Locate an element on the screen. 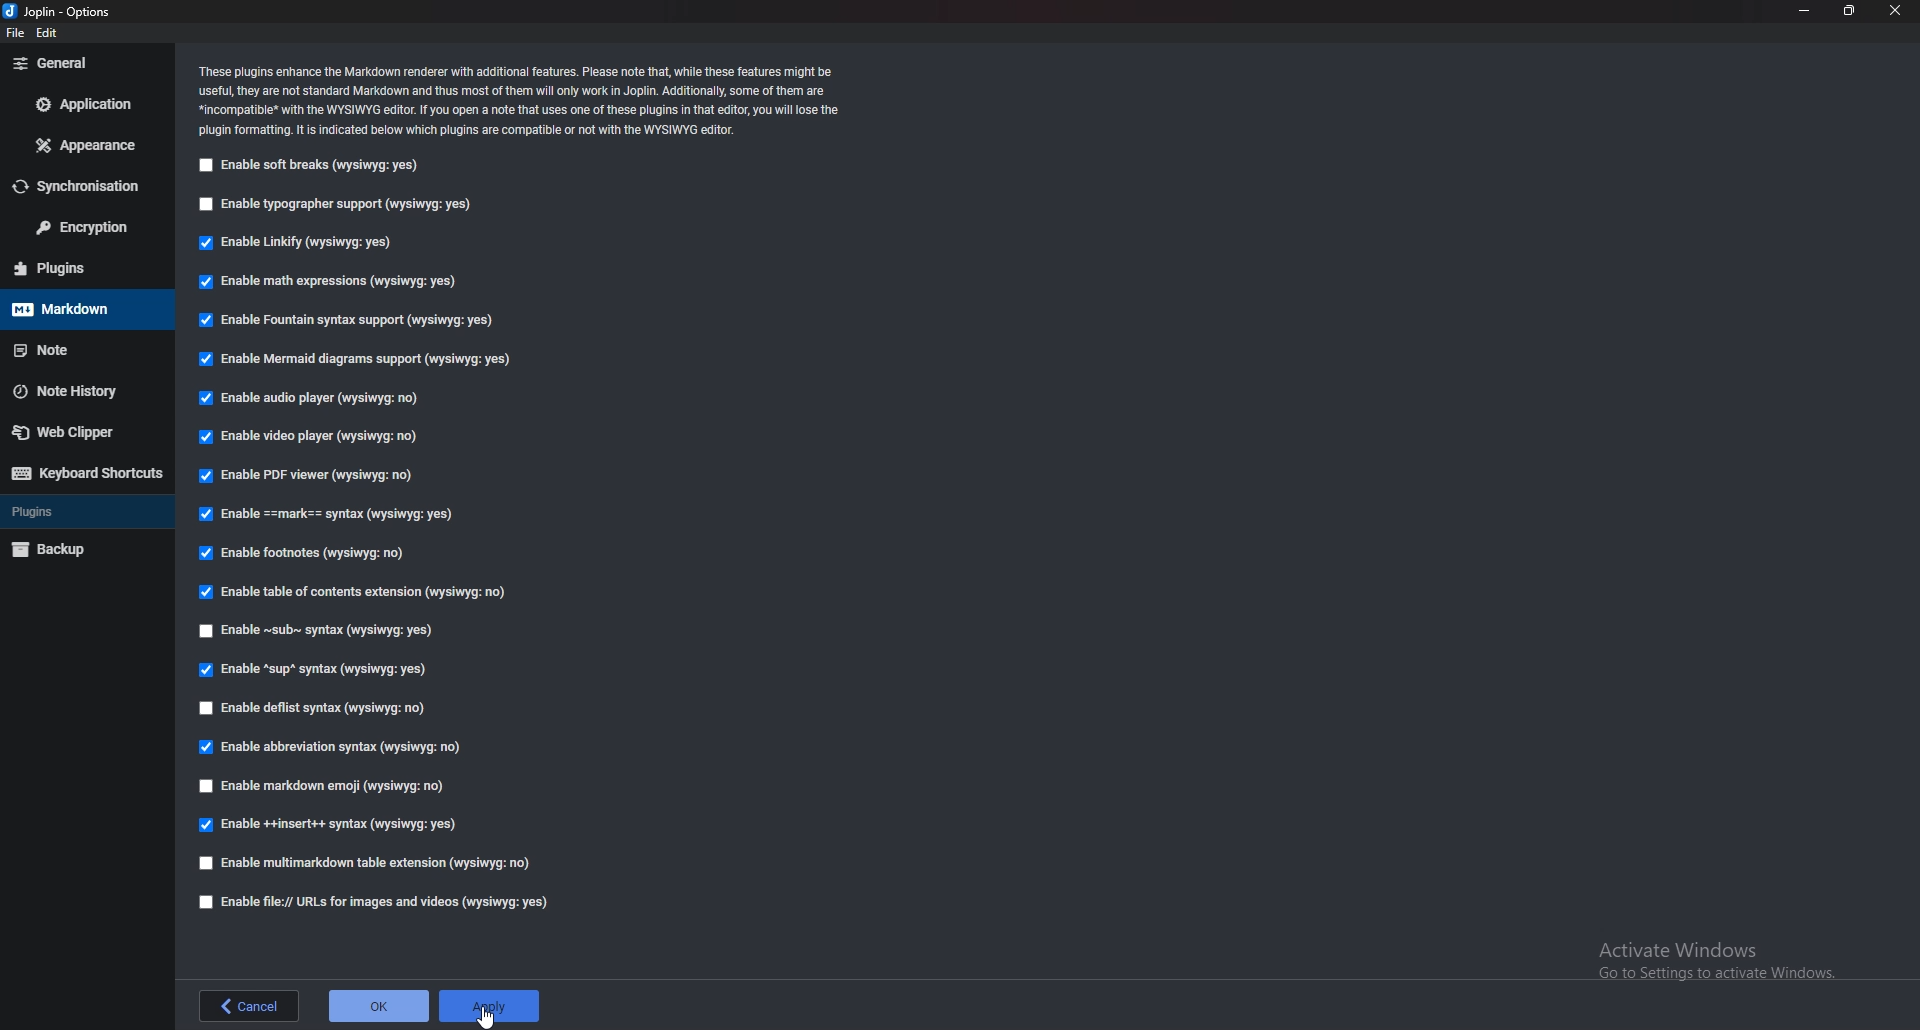  minimize is located at coordinates (1806, 10).